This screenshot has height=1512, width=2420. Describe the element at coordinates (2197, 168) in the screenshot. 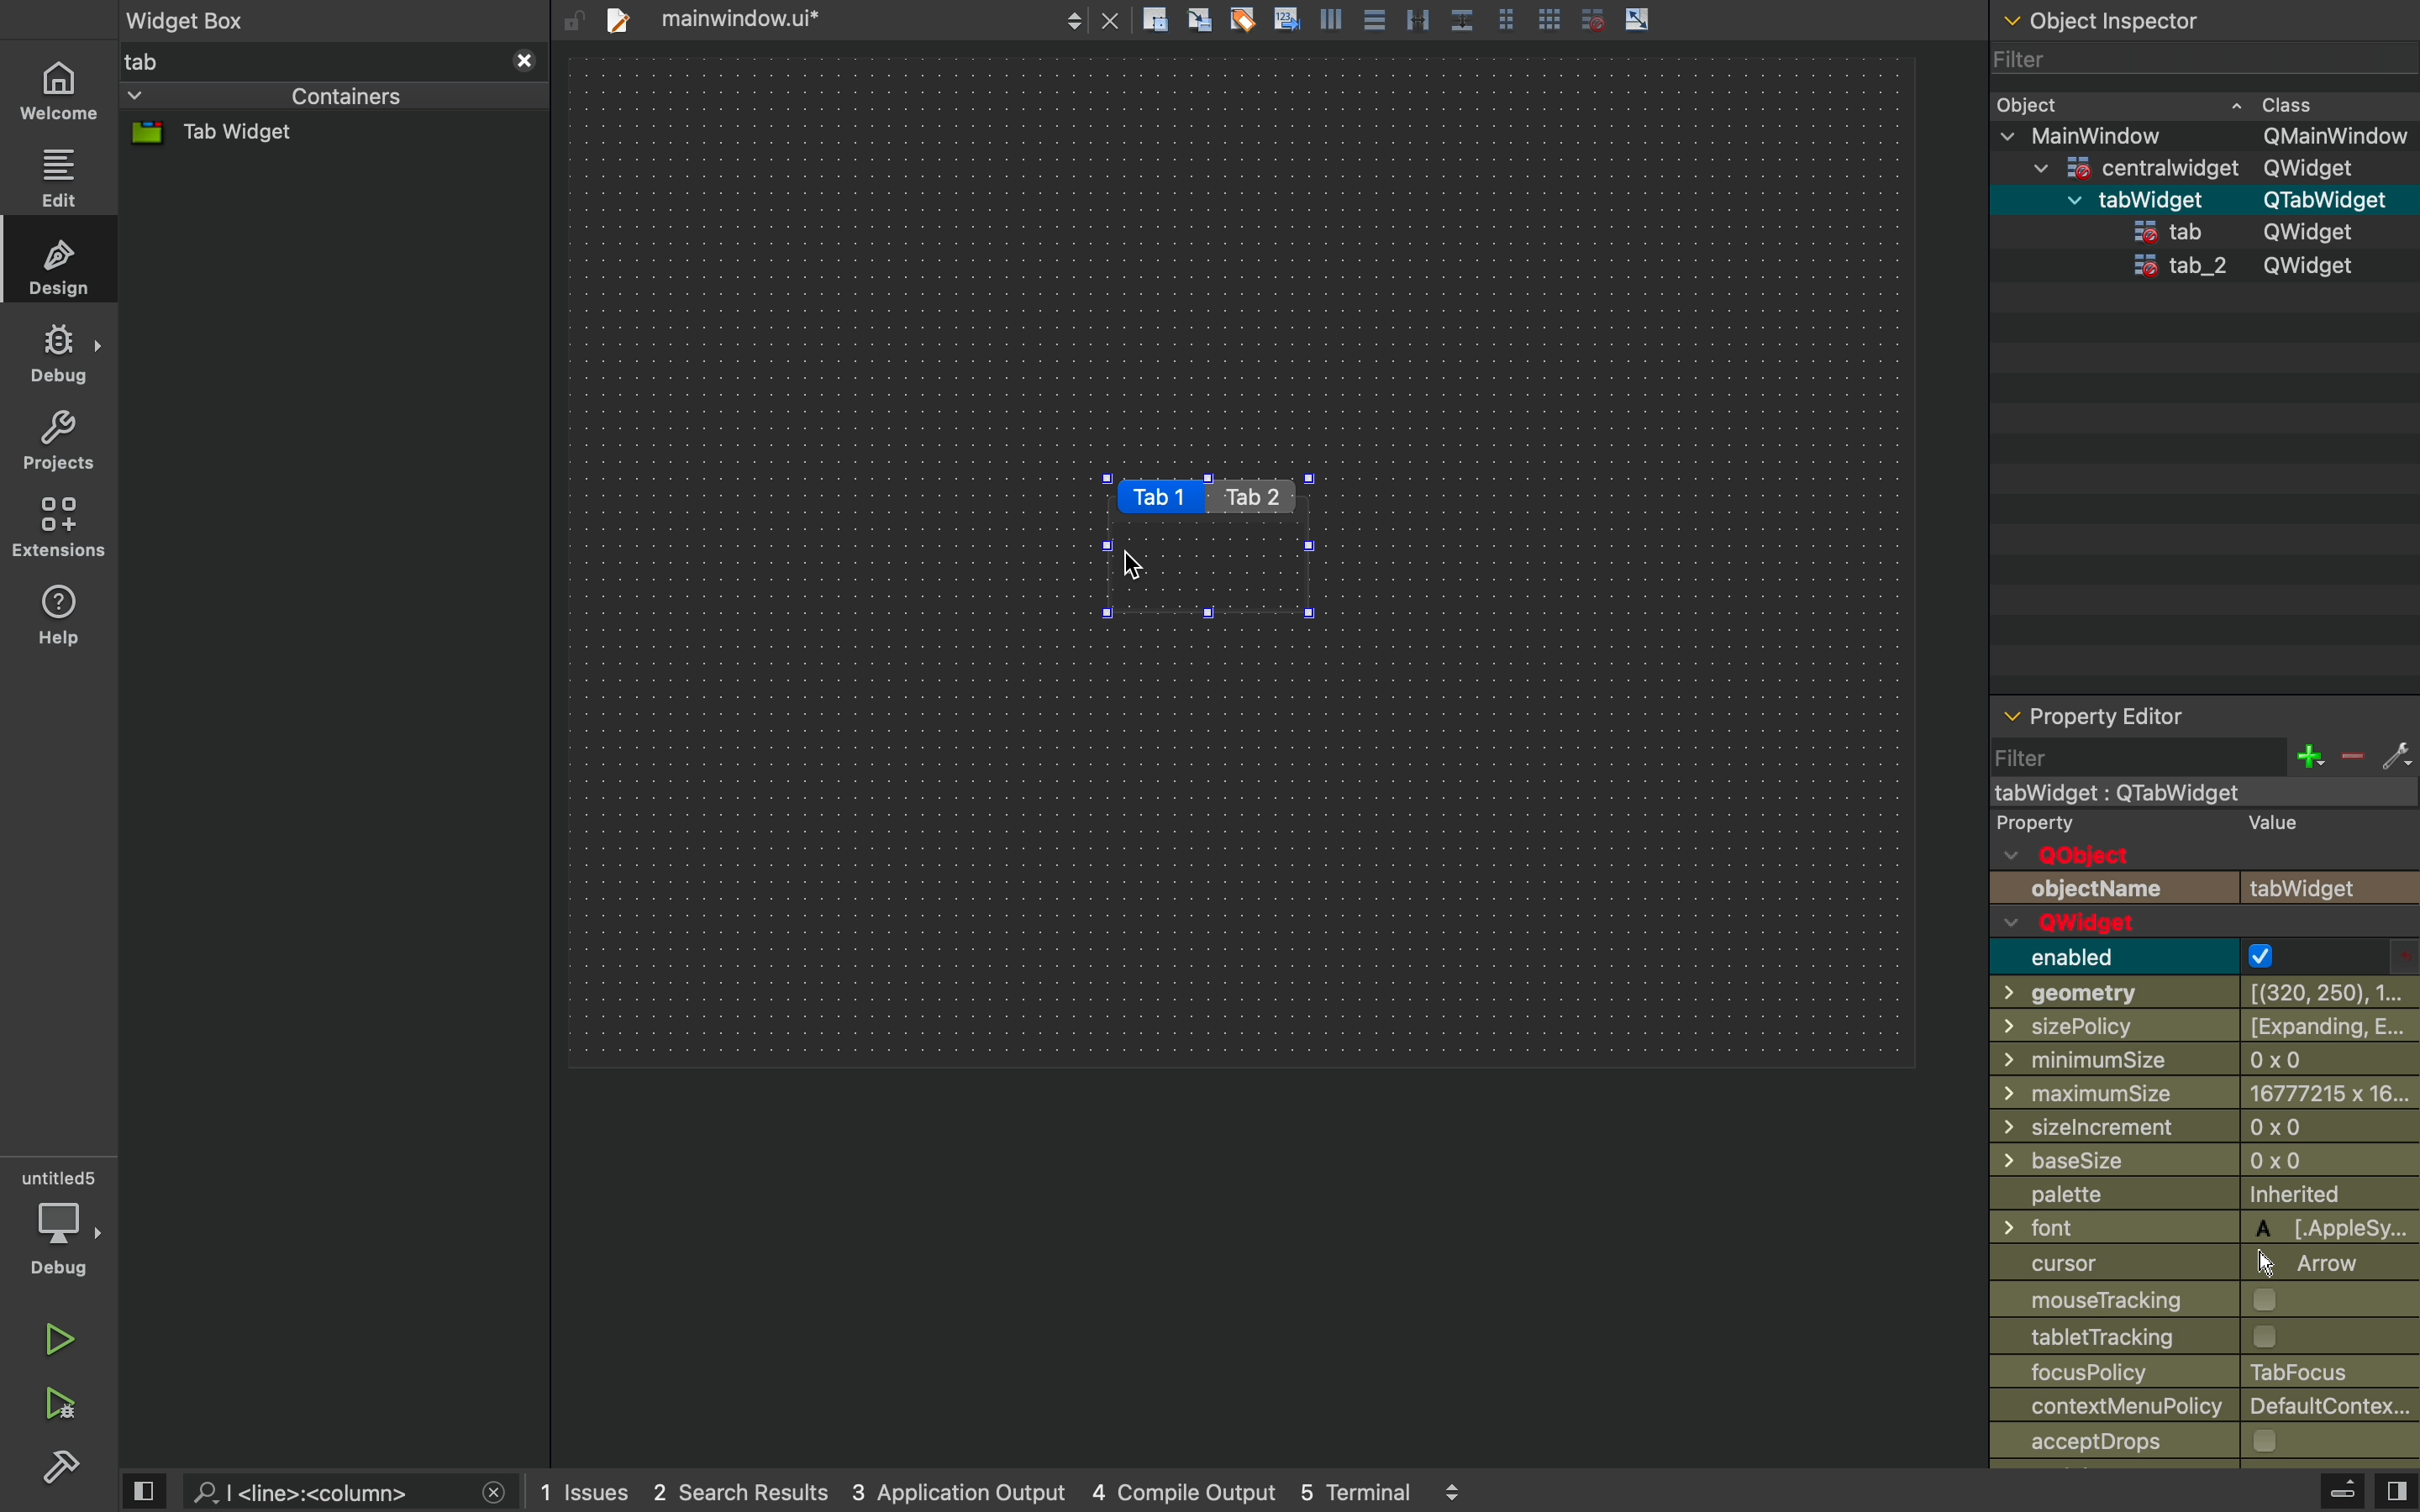

I see `centra widget` at that location.